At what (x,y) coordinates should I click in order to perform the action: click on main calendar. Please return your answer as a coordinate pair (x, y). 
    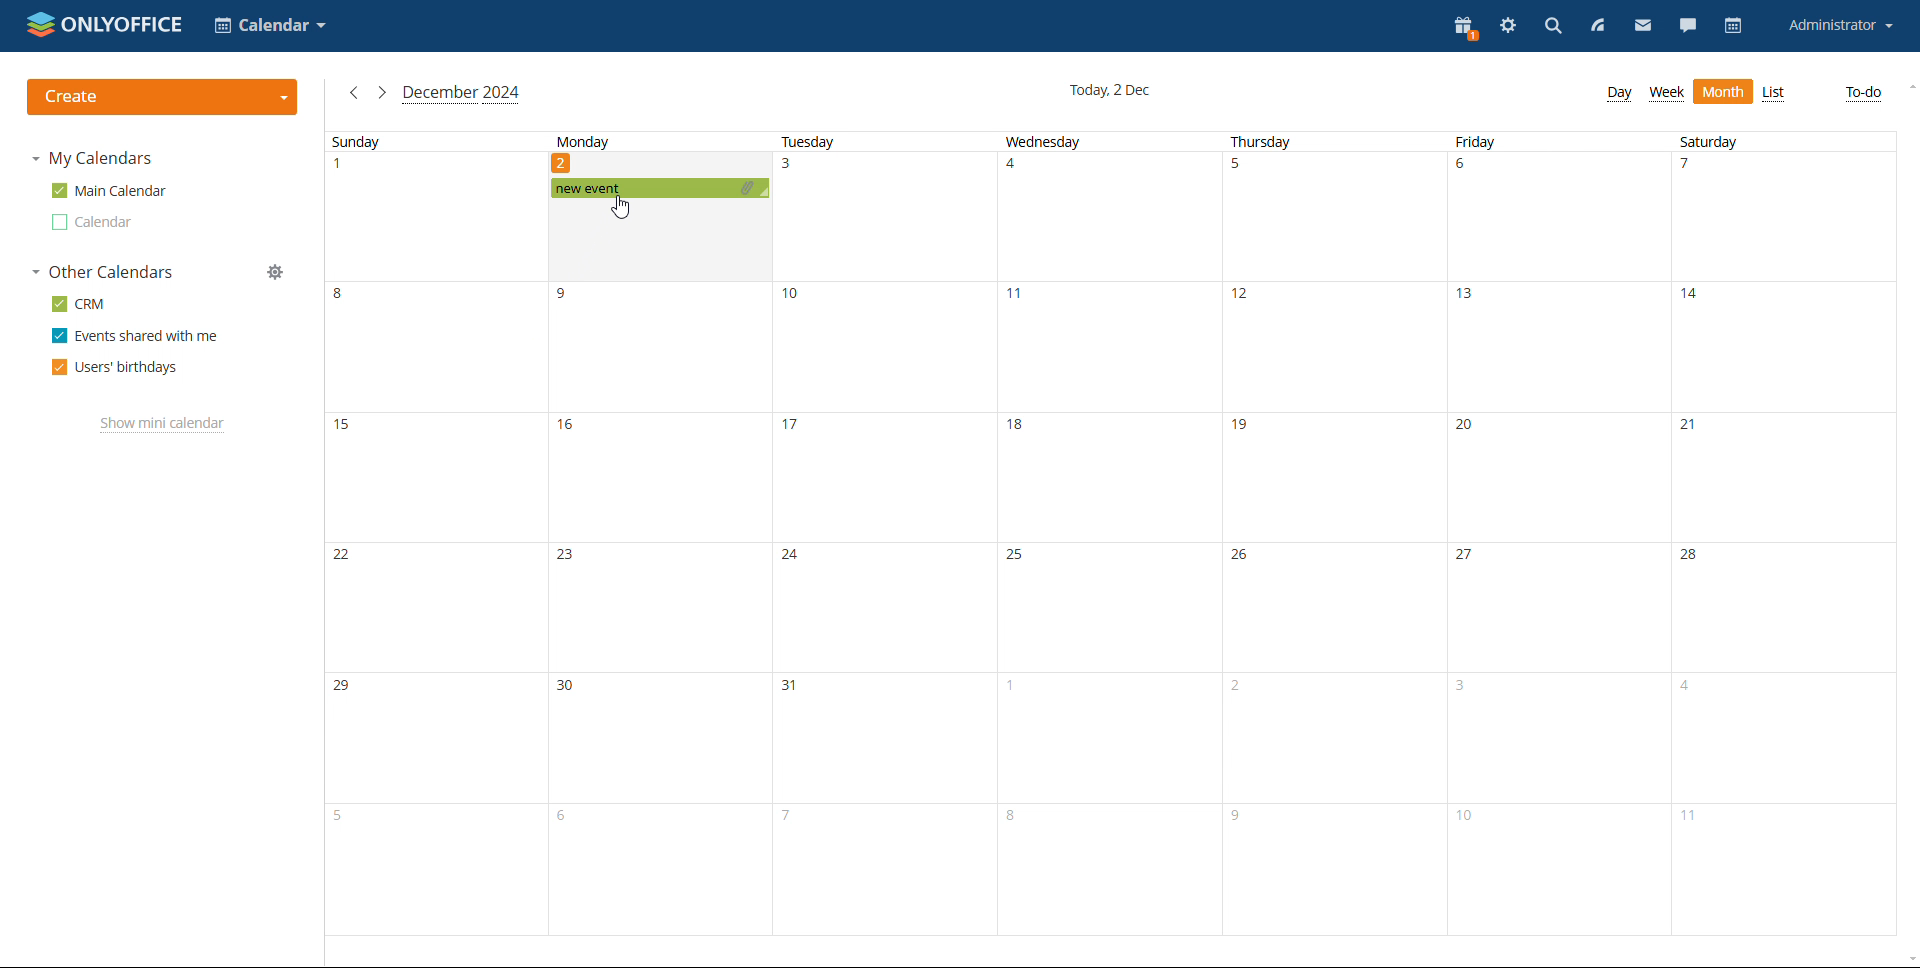
    Looking at the image, I should click on (109, 191).